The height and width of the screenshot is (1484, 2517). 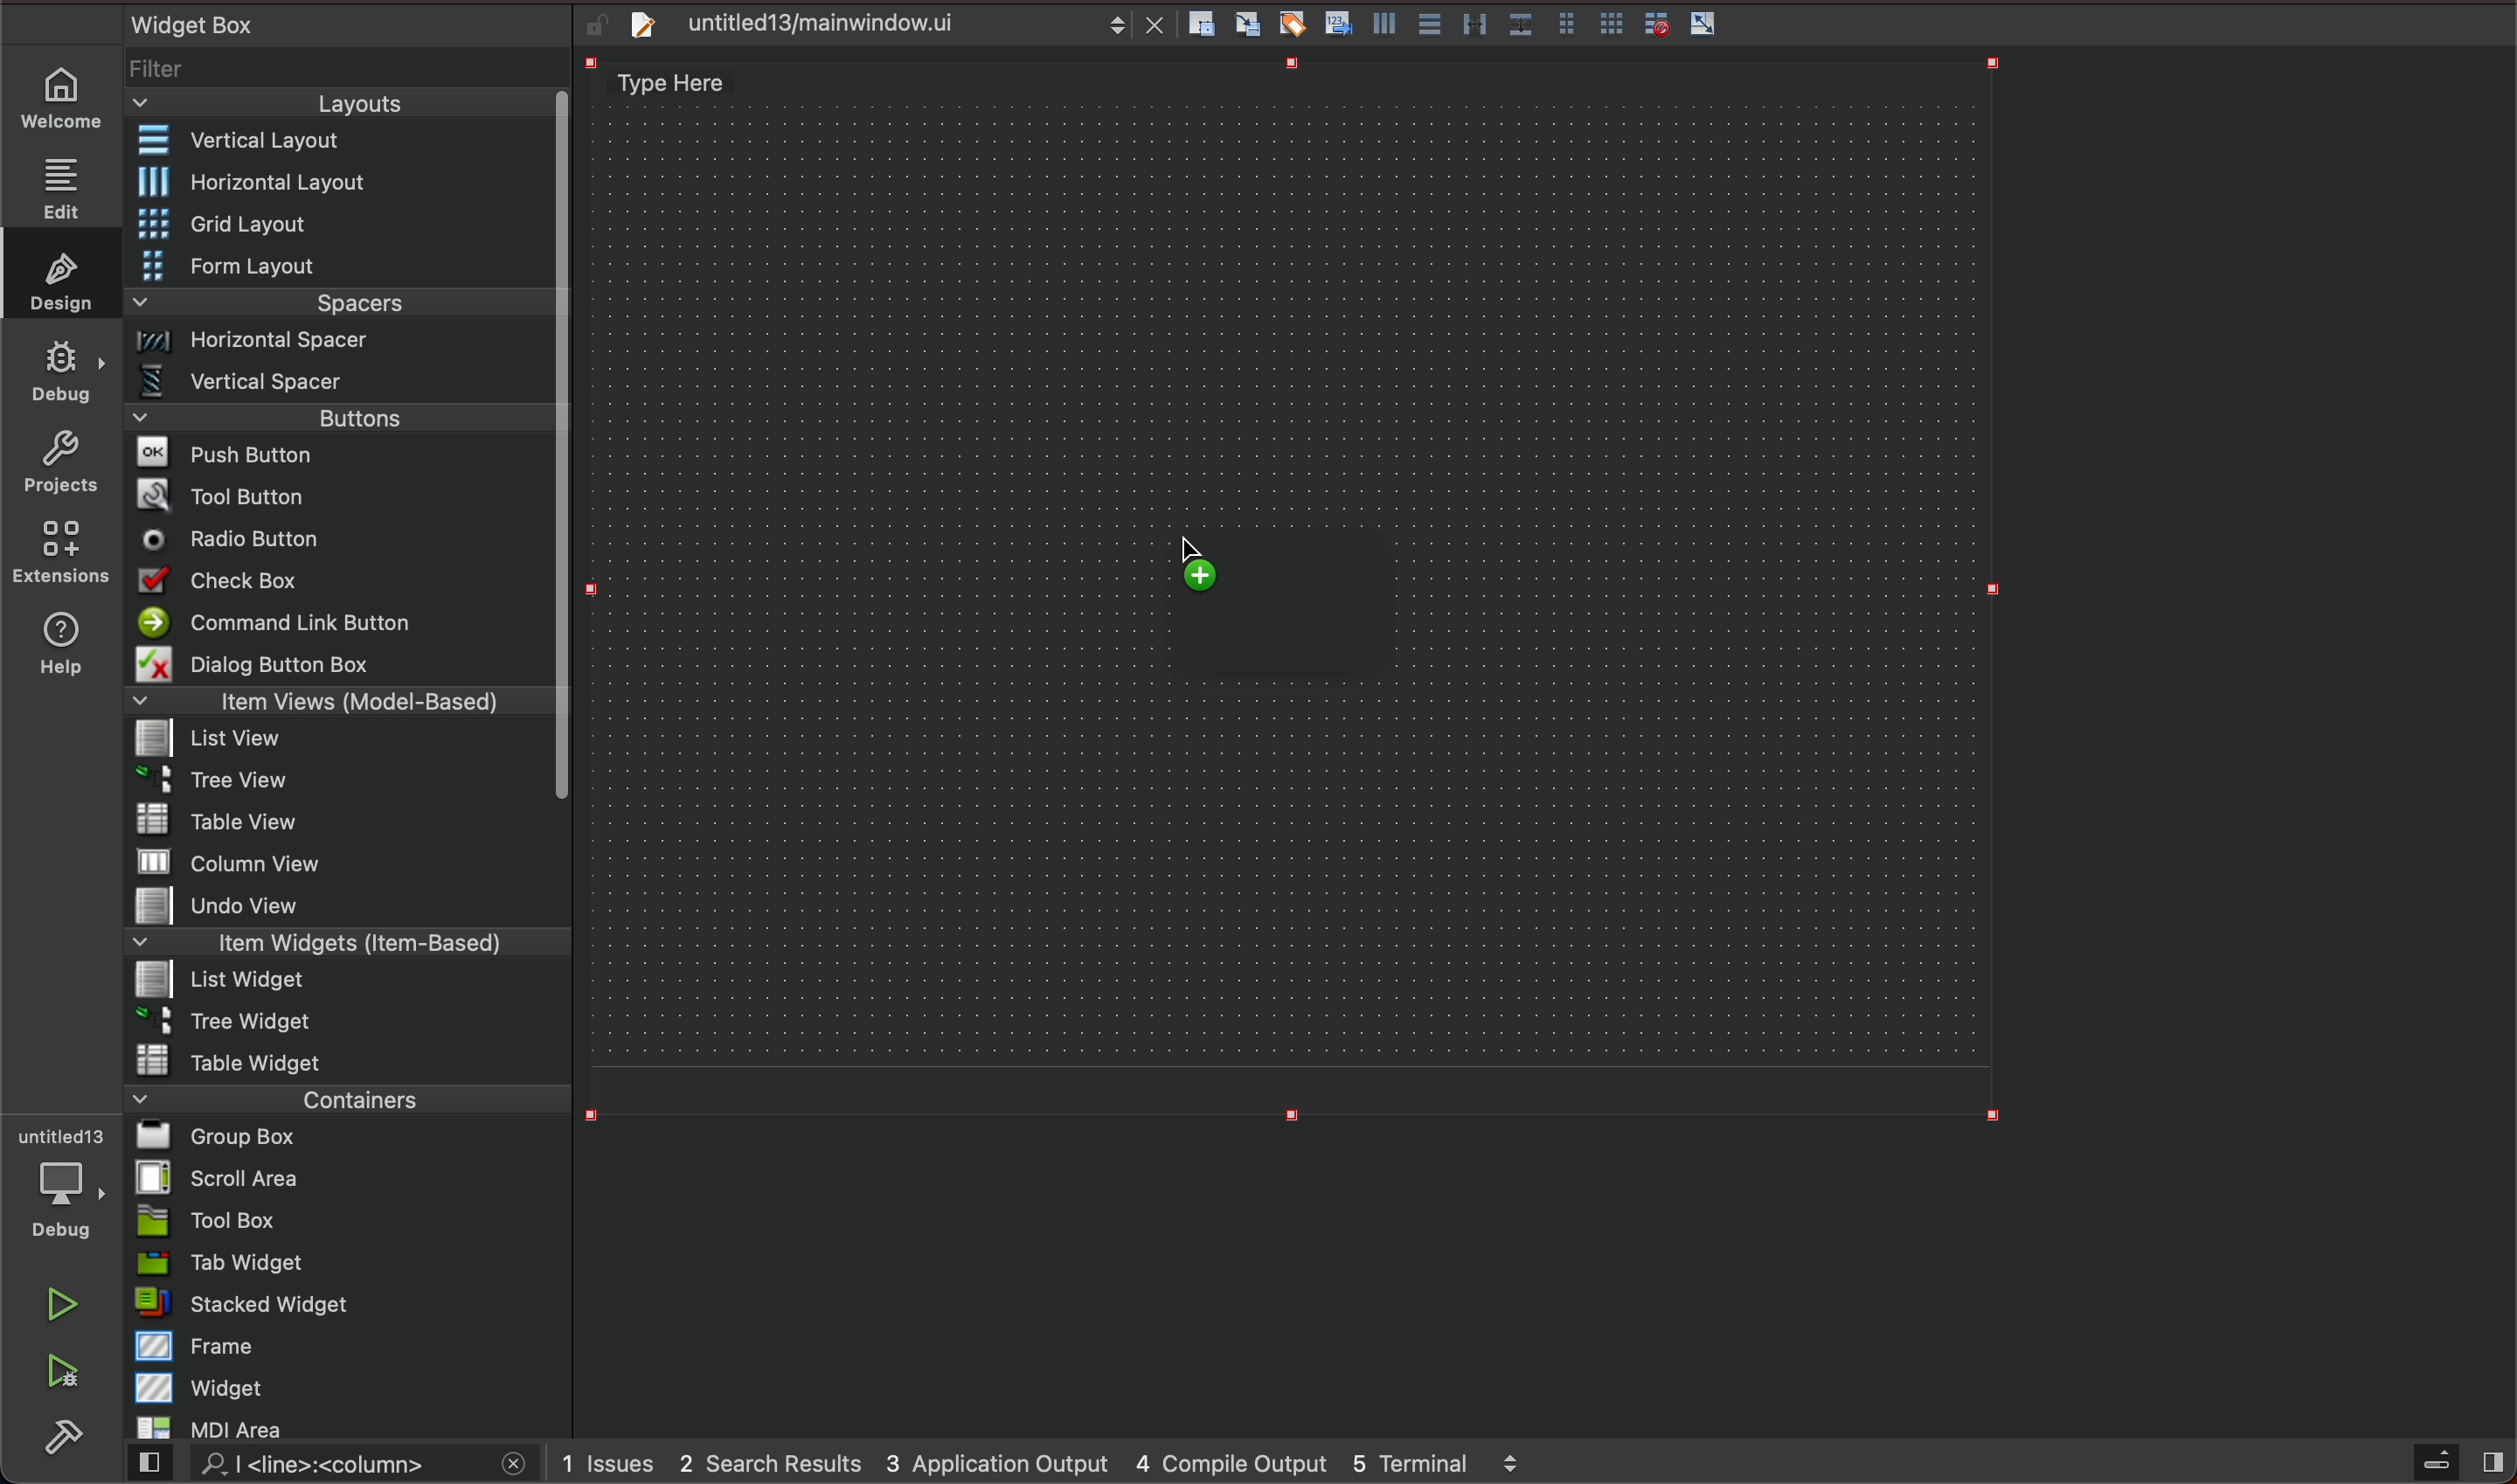 What do you see at coordinates (1213, 546) in the screenshot?
I see `cursor` at bounding box center [1213, 546].